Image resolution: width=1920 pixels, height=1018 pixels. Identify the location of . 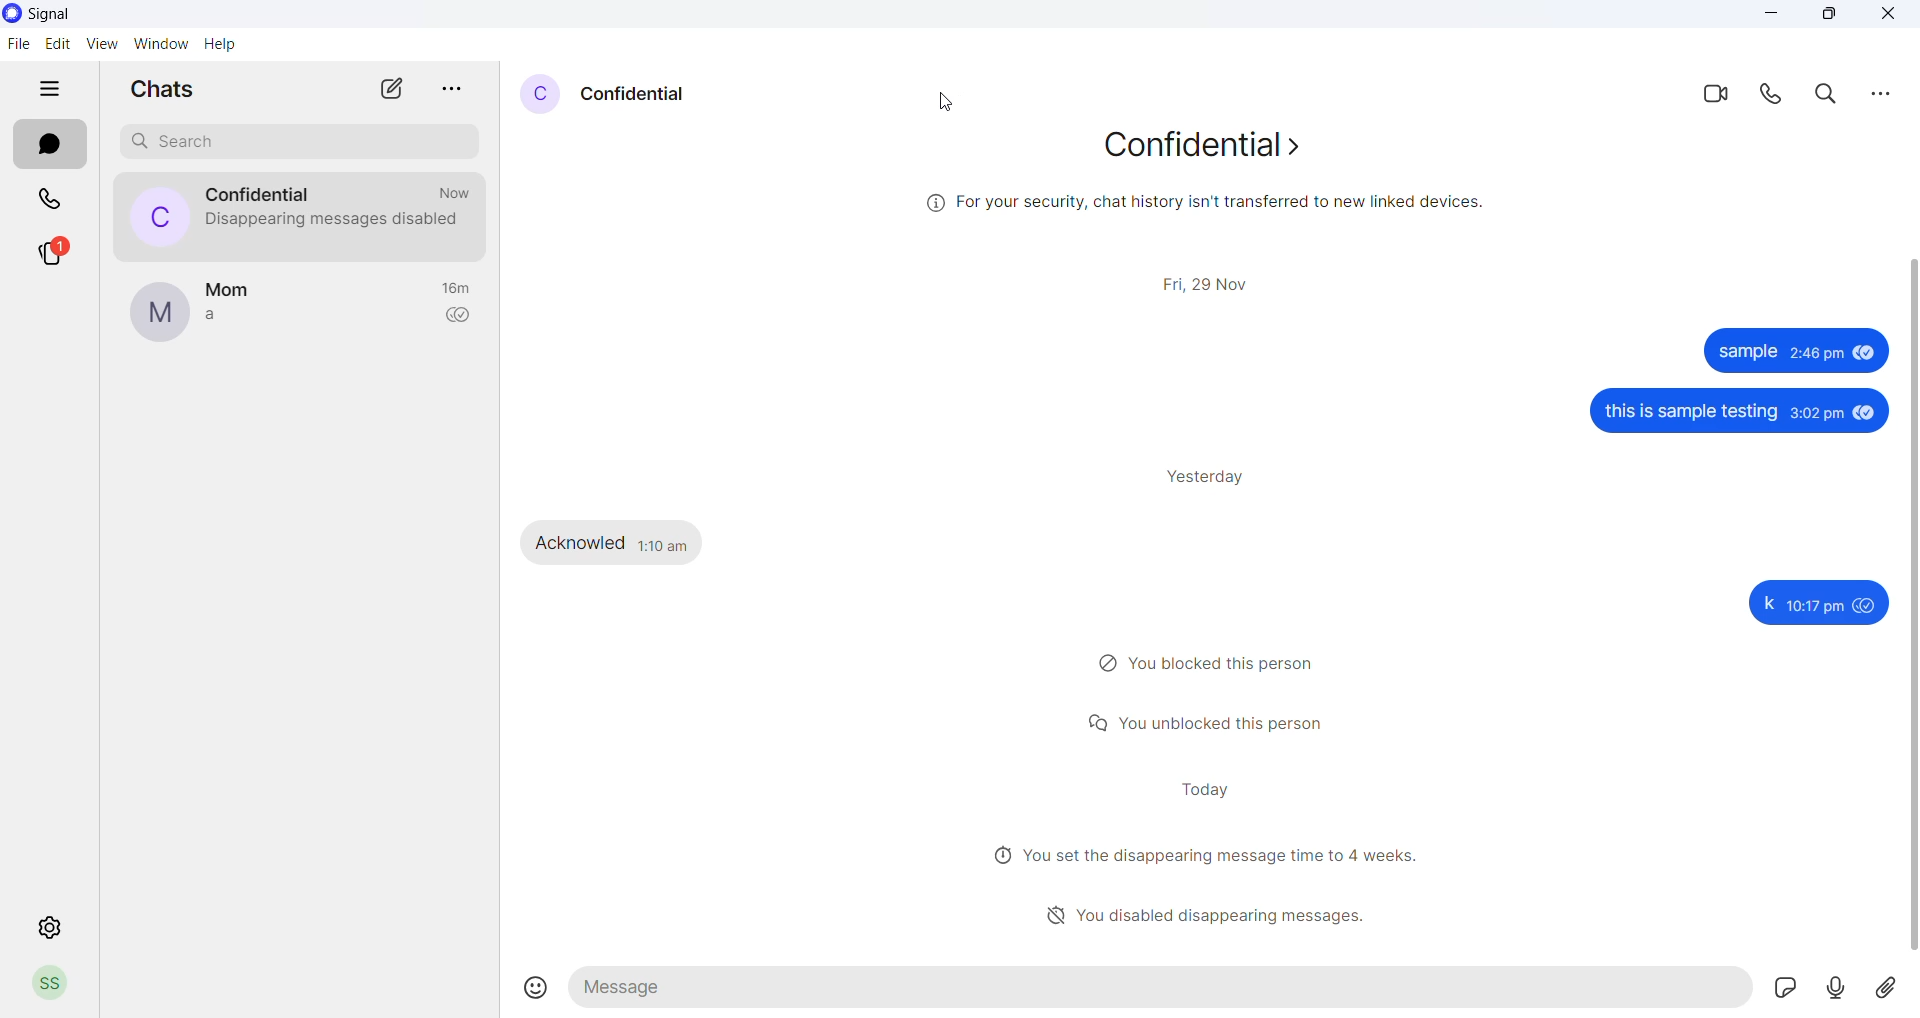
(1894, 14).